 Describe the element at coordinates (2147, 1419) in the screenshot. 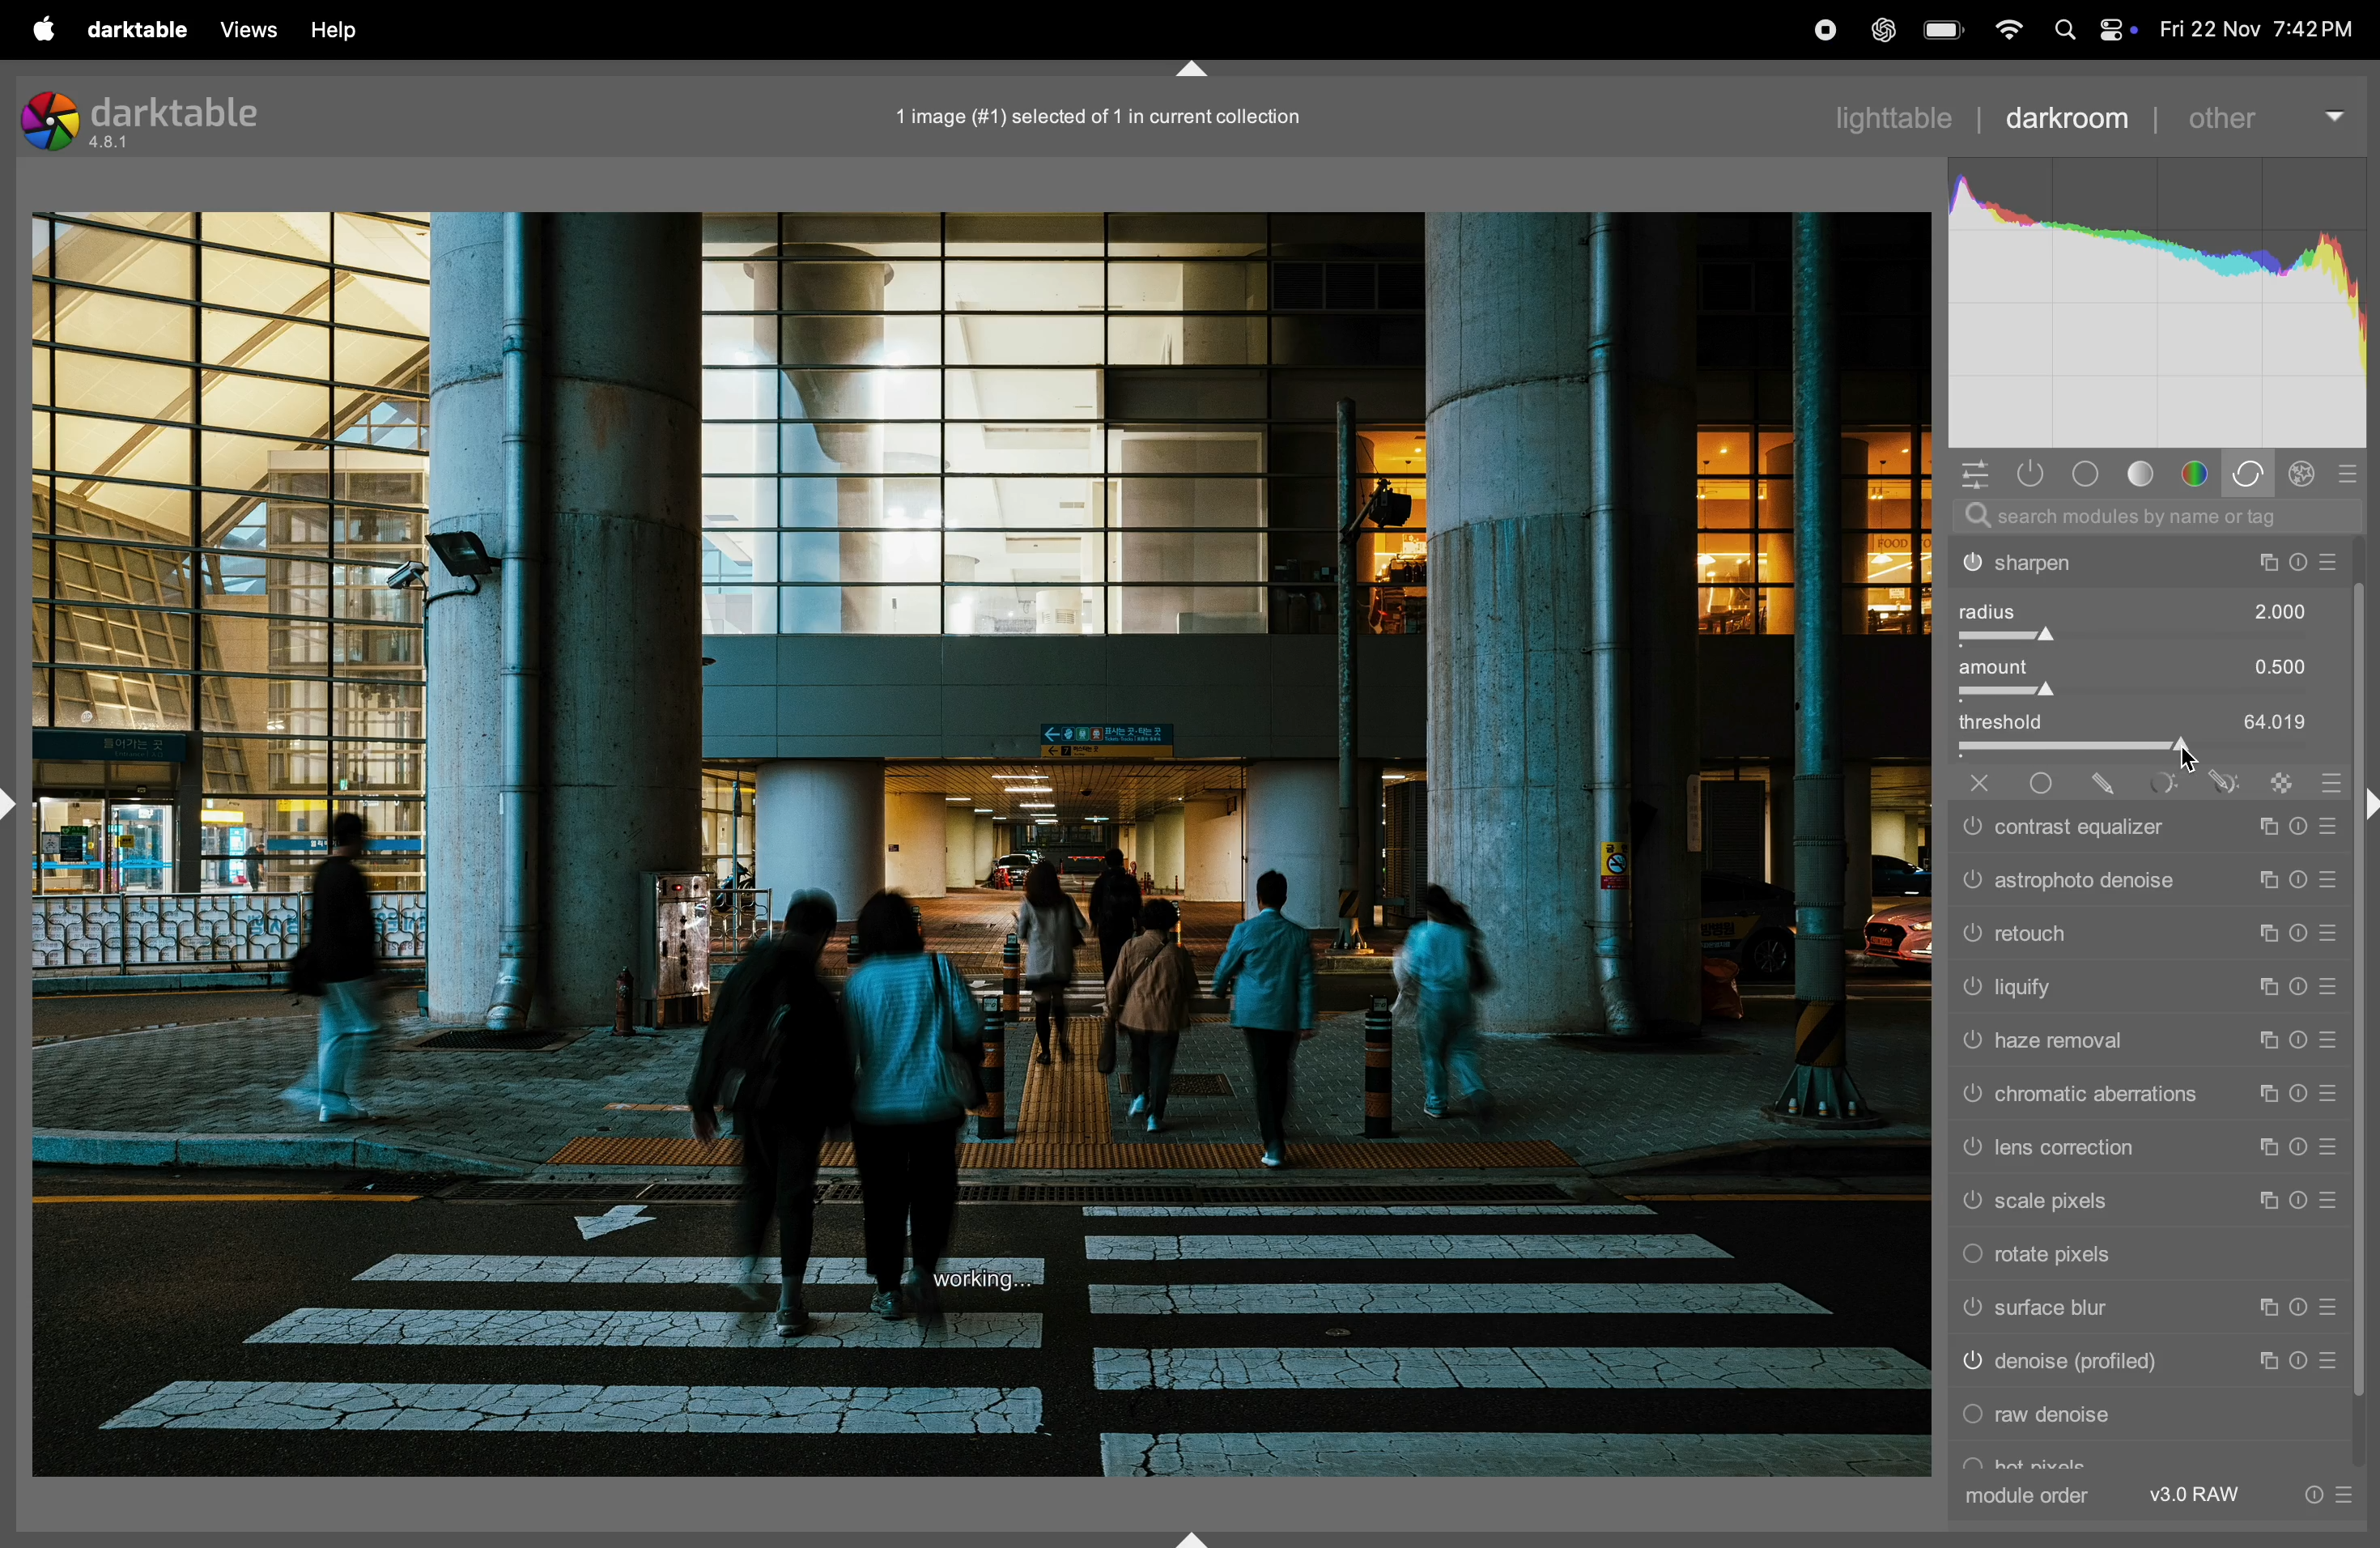

I see `raw denoise` at that location.